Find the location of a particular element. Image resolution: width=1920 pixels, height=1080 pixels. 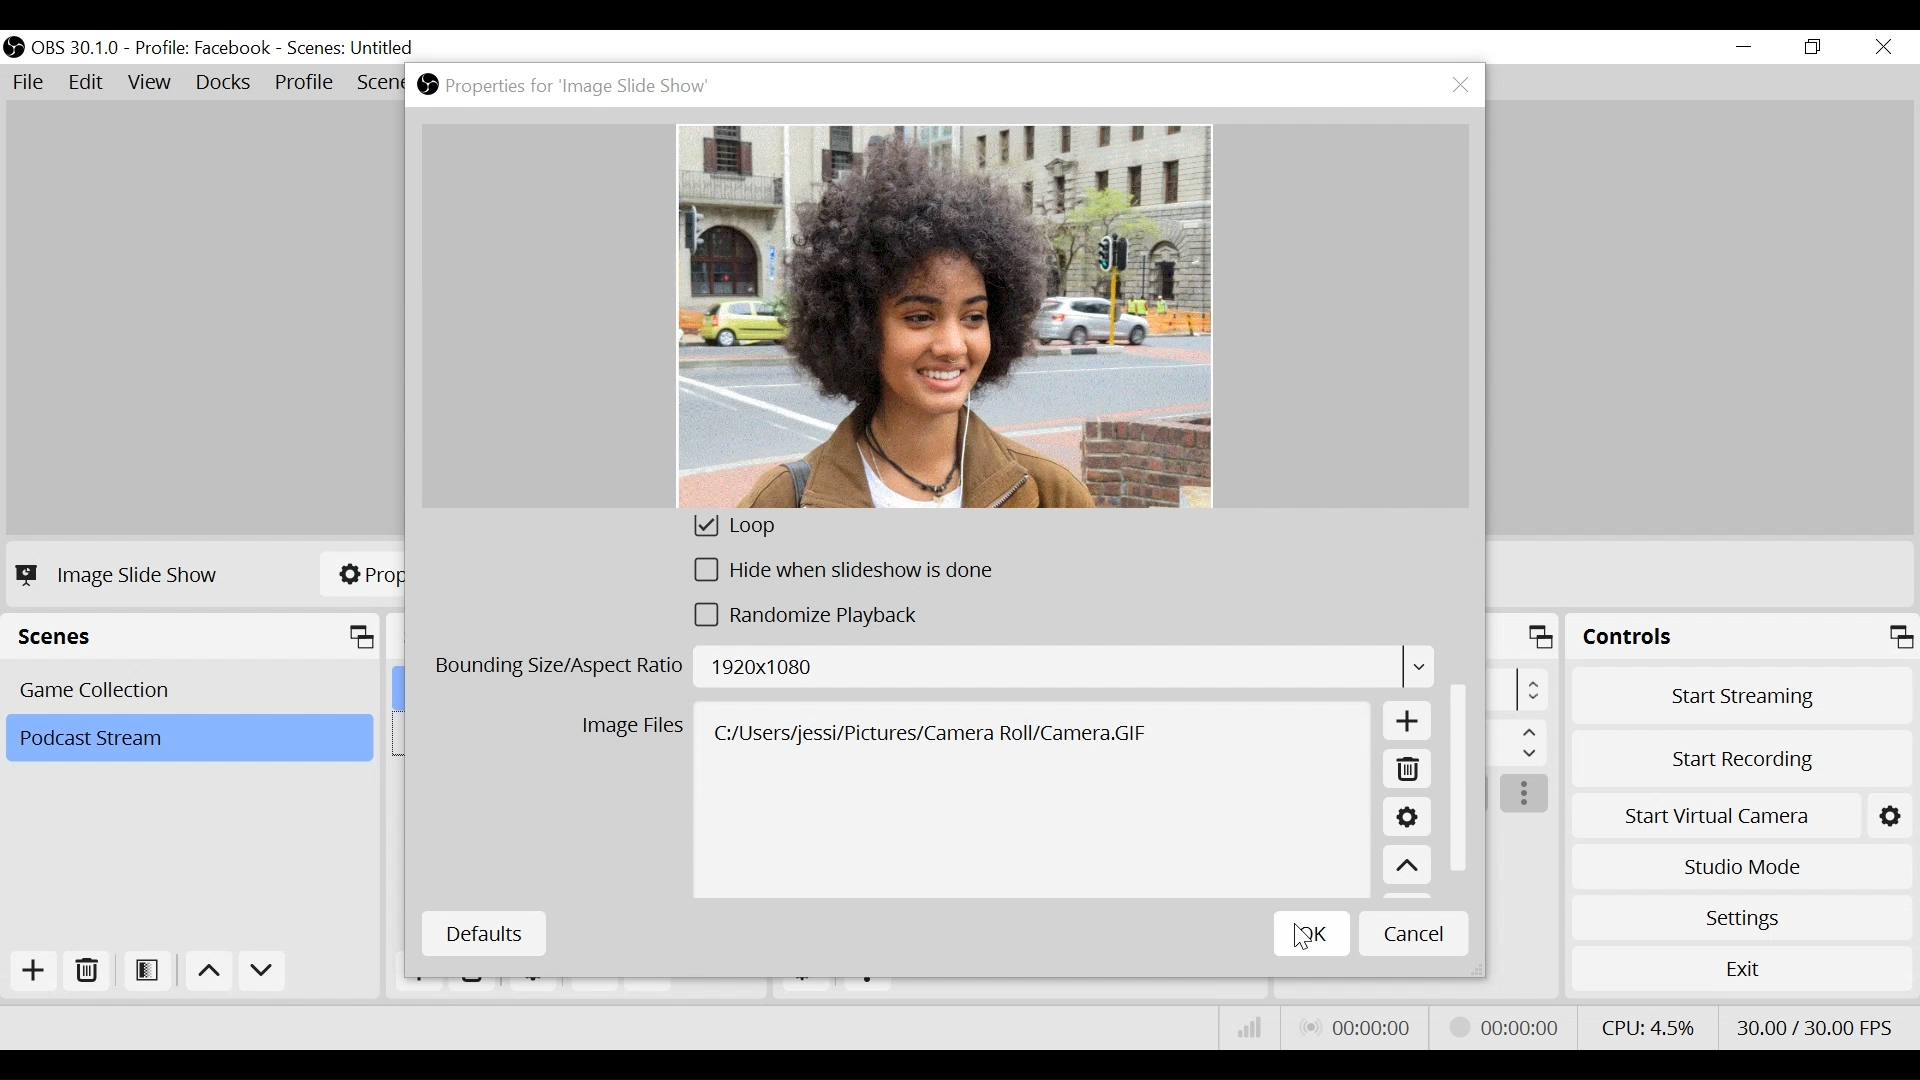

Stream Status is located at coordinates (1505, 1025).